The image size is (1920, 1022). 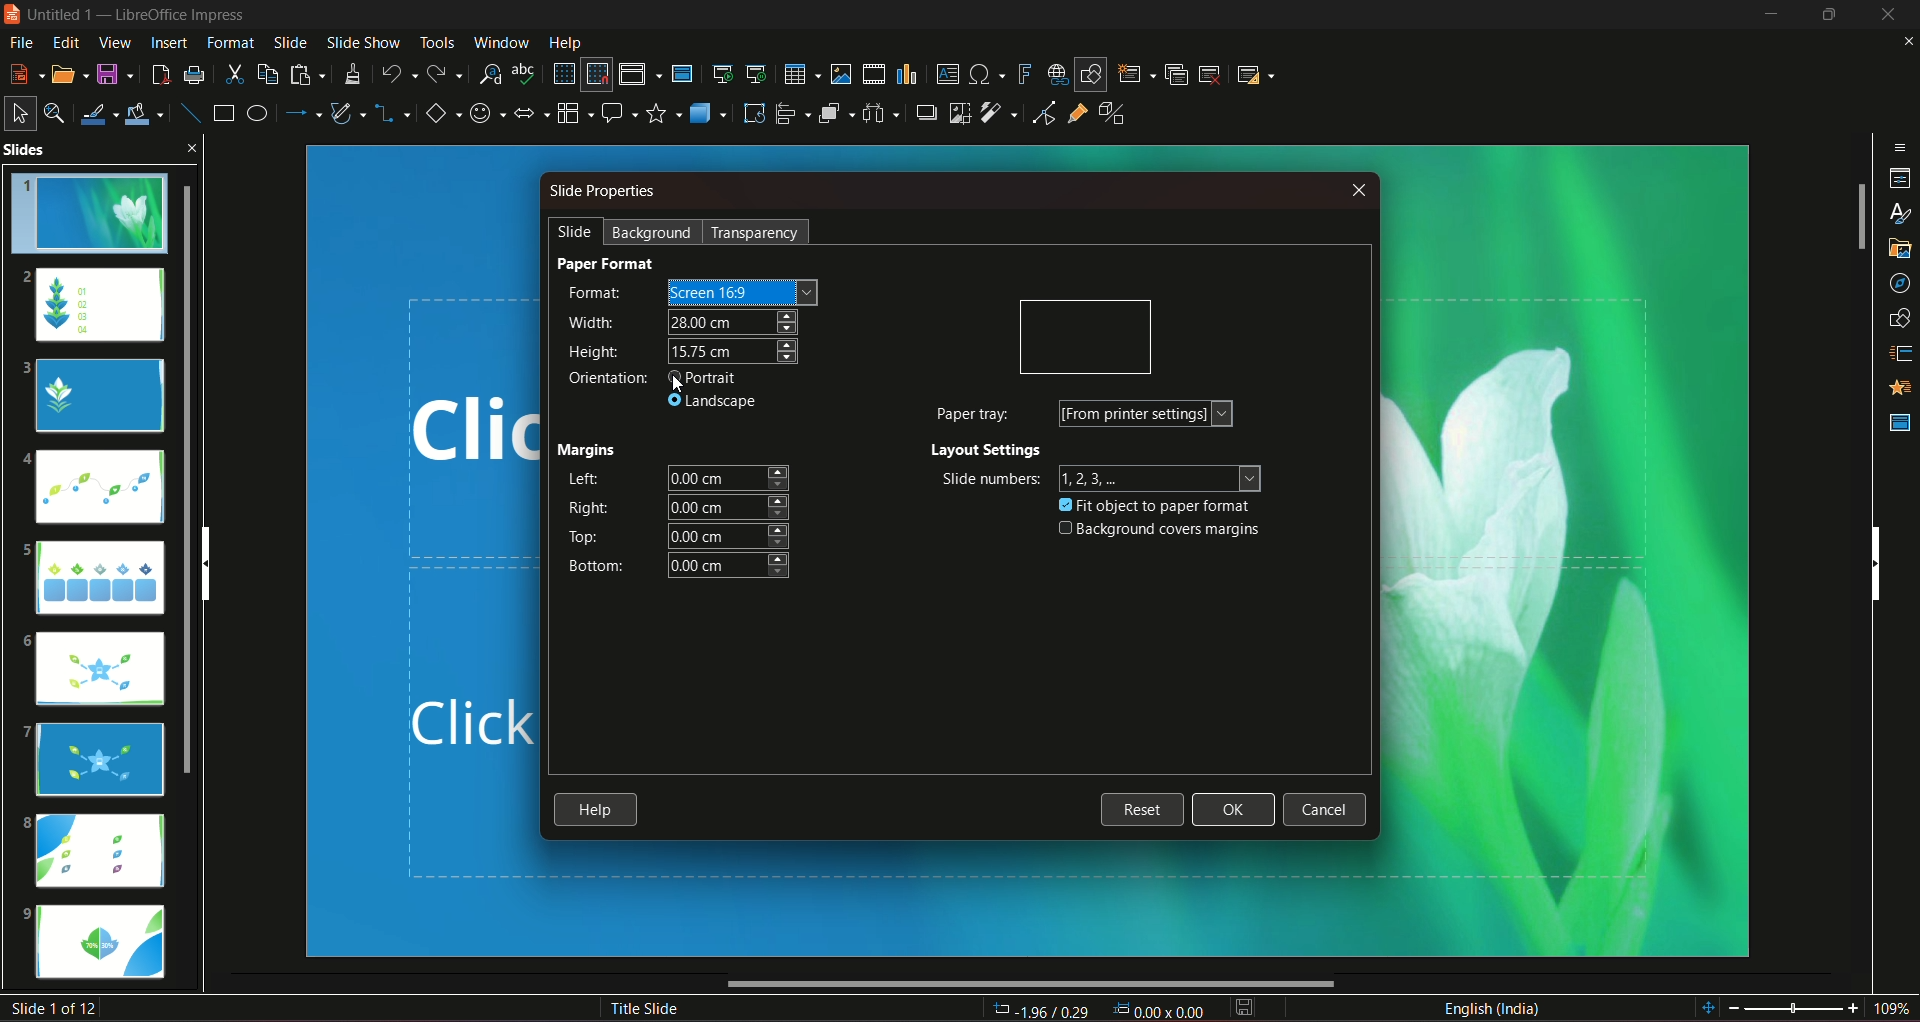 What do you see at coordinates (592, 320) in the screenshot?
I see `width` at bounding box center [592, 320].